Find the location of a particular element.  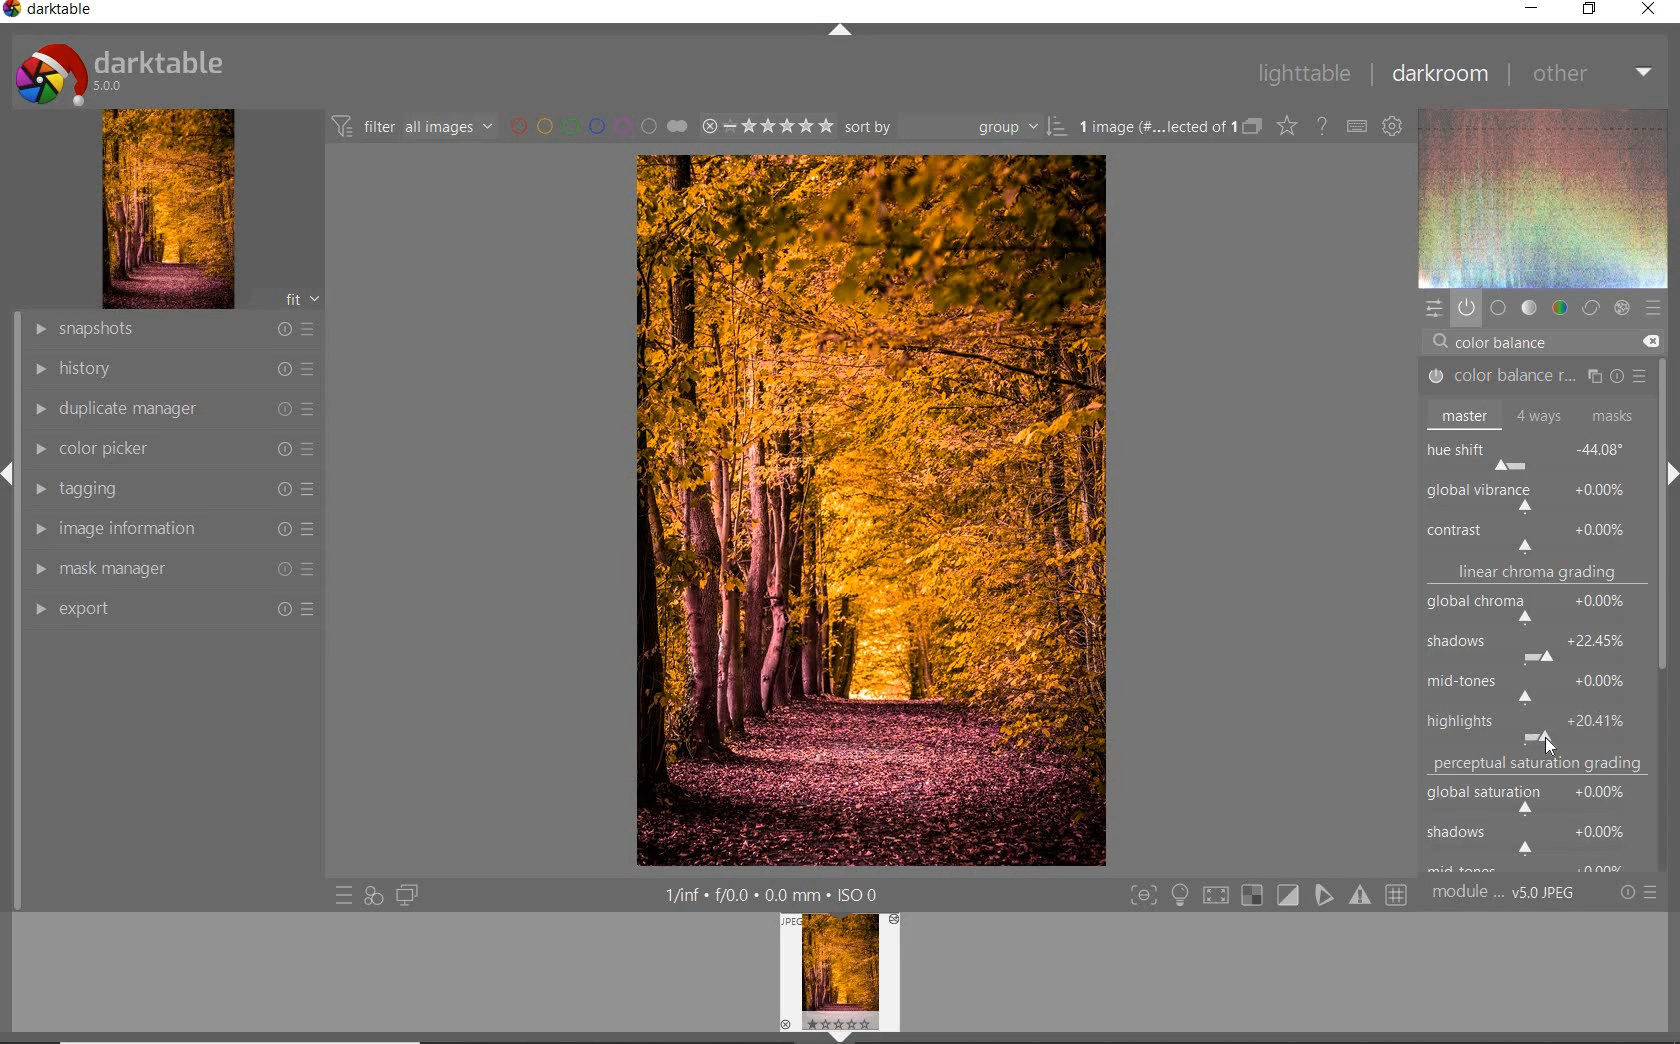

filter images is located at coordinates (411, 128).